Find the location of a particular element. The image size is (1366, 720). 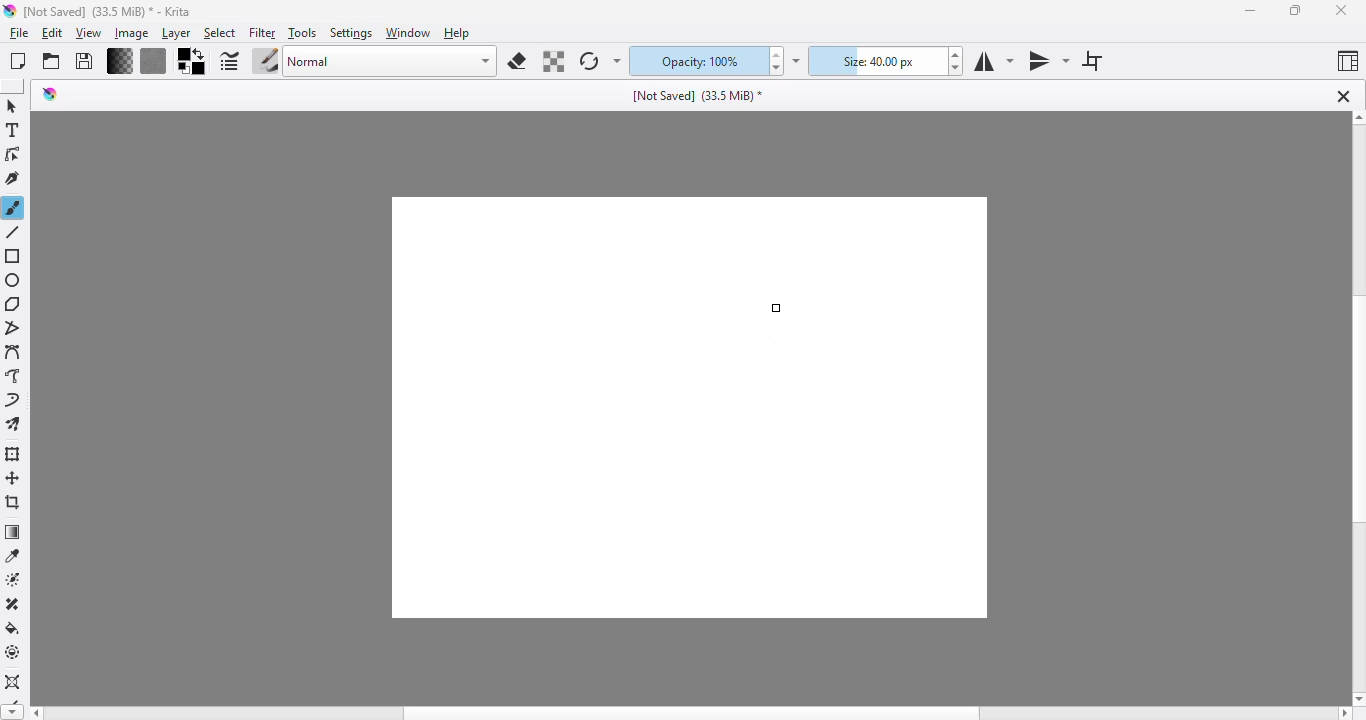

freehand path tool is located at coordinates (15, 376).